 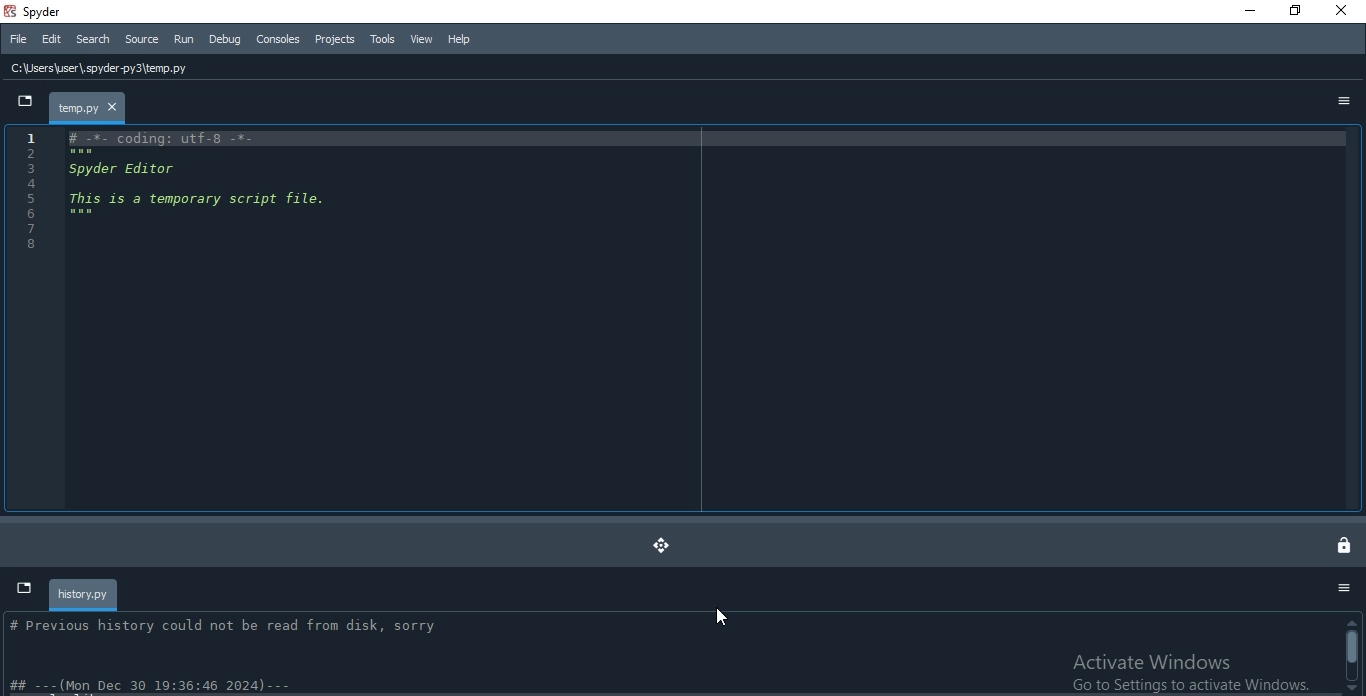 I want to click on C:\Users\user\, spyder-py3\temp.py, so click(x=112, y=69).